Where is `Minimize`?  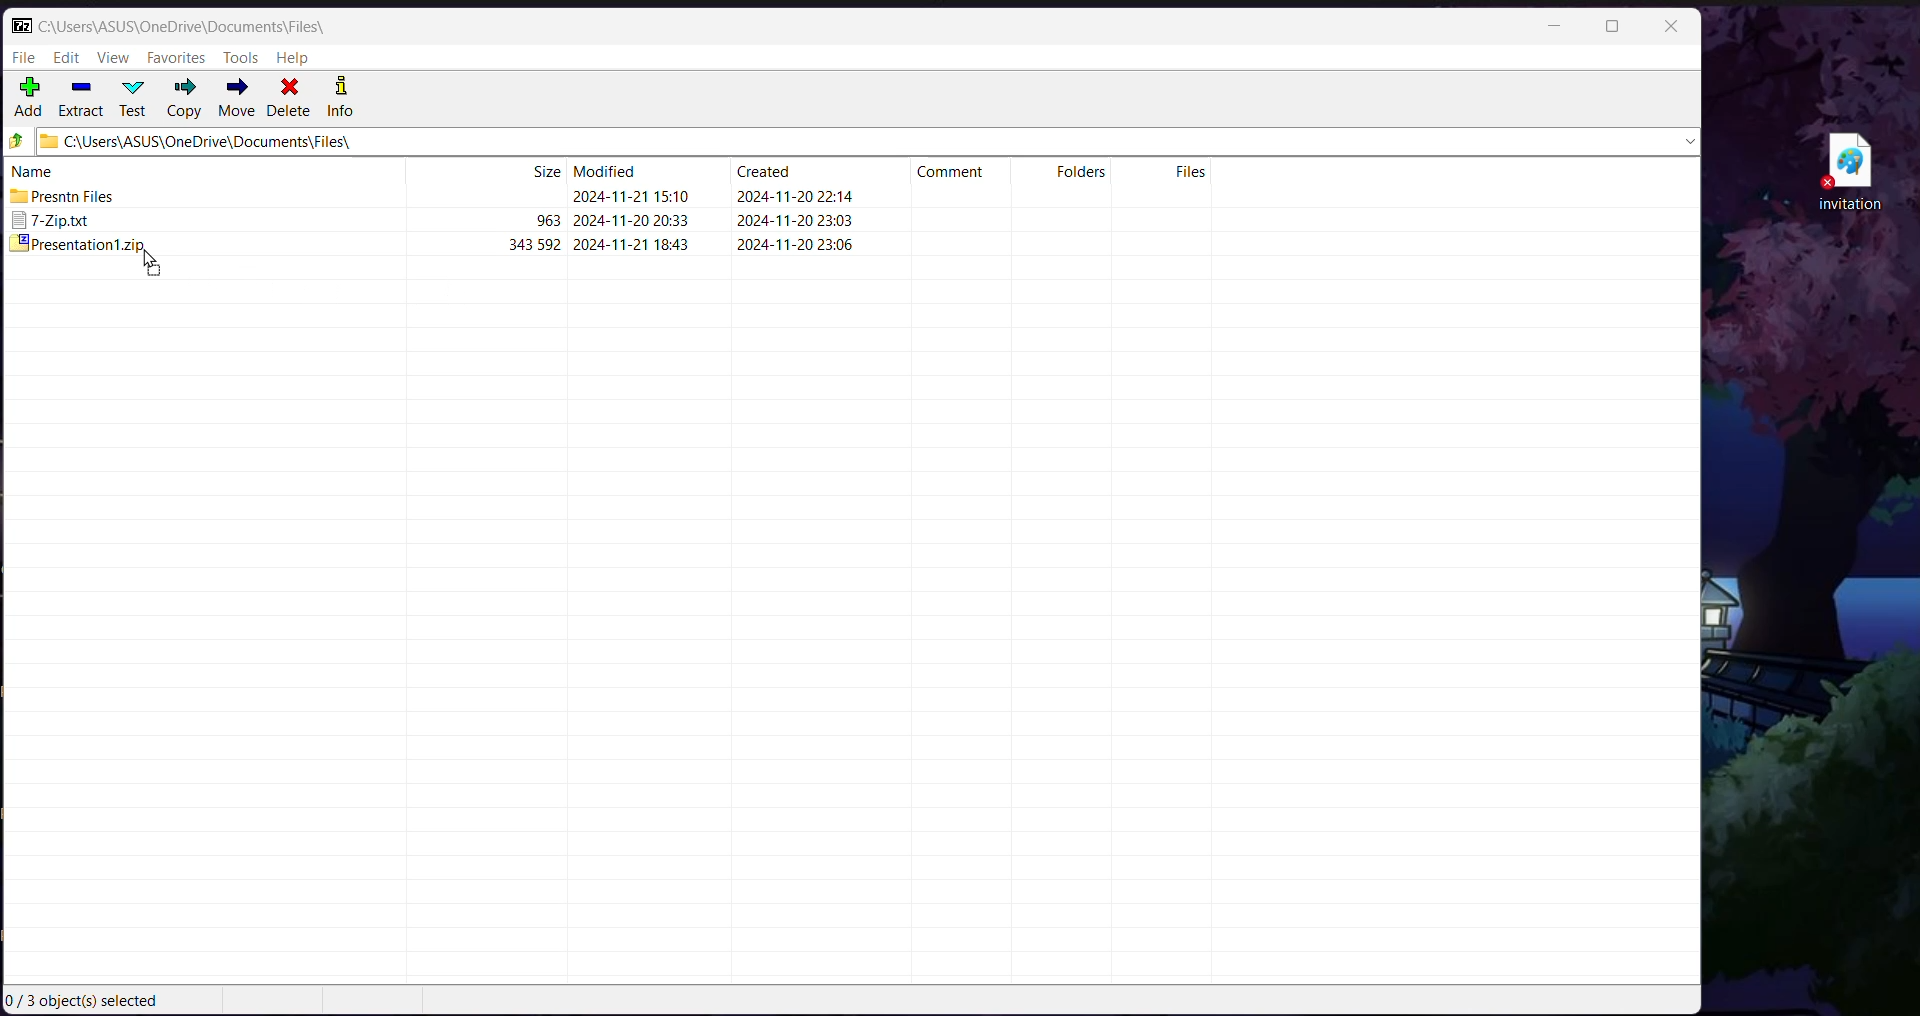 Minimize is located at coordinates (1557, 27).